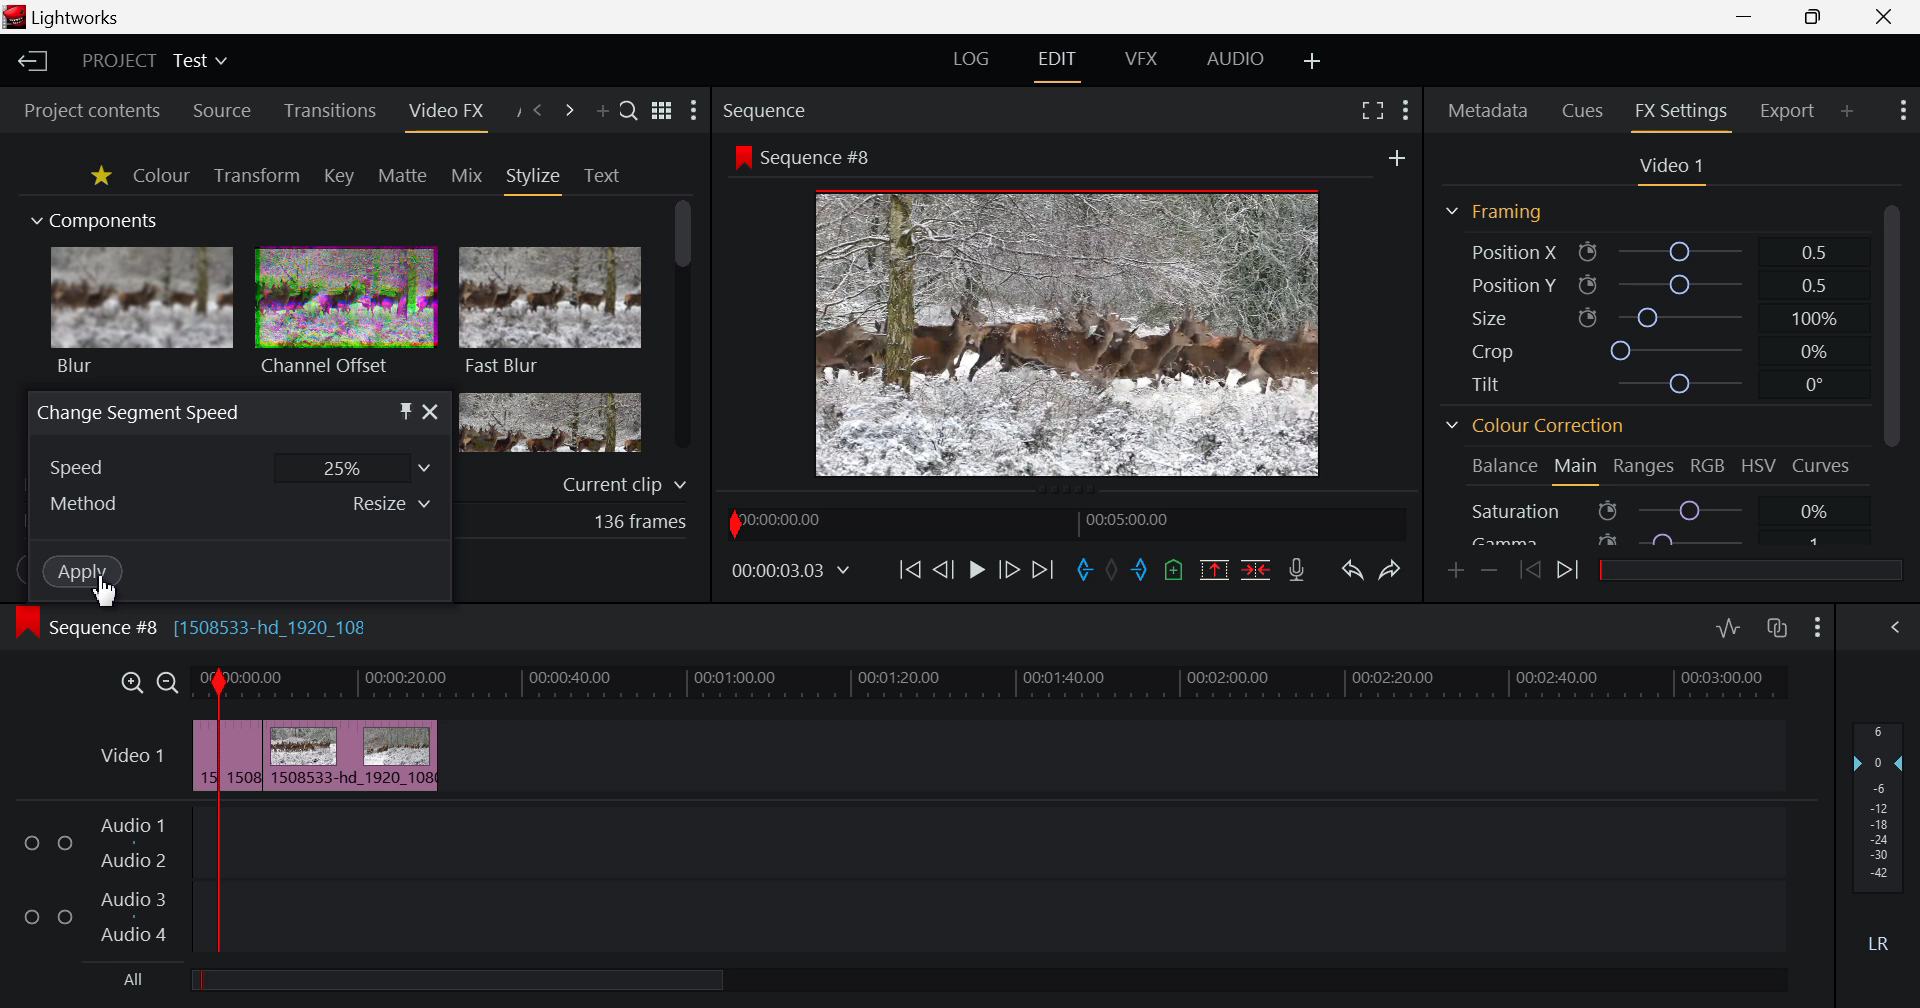 The height and width of the screenshot is (1008, 1920). What do you see at coordinates (467, 175) in the screenshot?
I see `Mix` at bounding box center [467, 175].